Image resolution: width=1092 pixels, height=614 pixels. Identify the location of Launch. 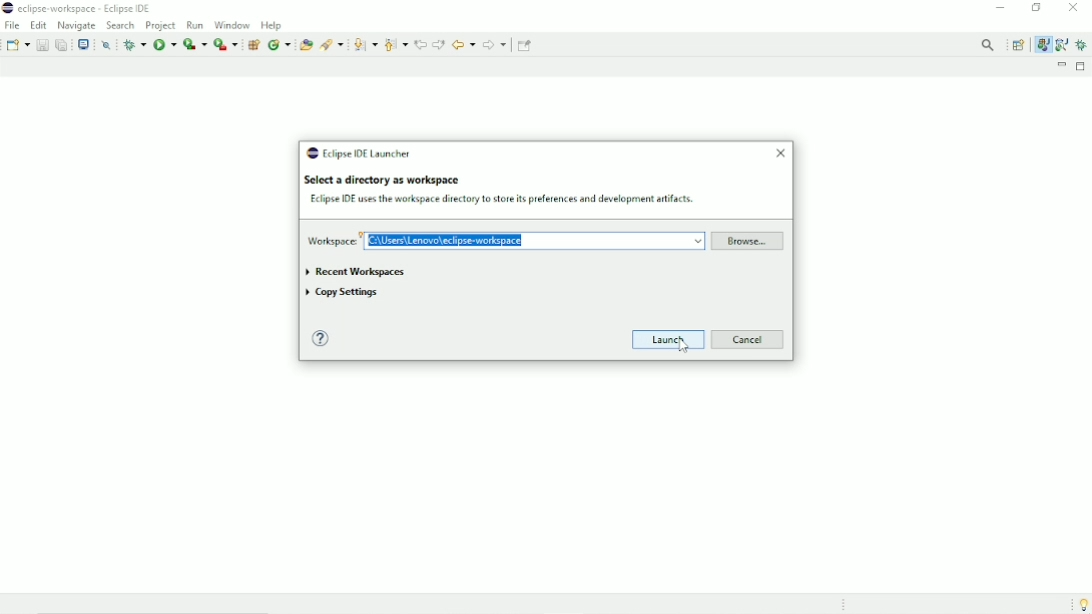
(669, 338).